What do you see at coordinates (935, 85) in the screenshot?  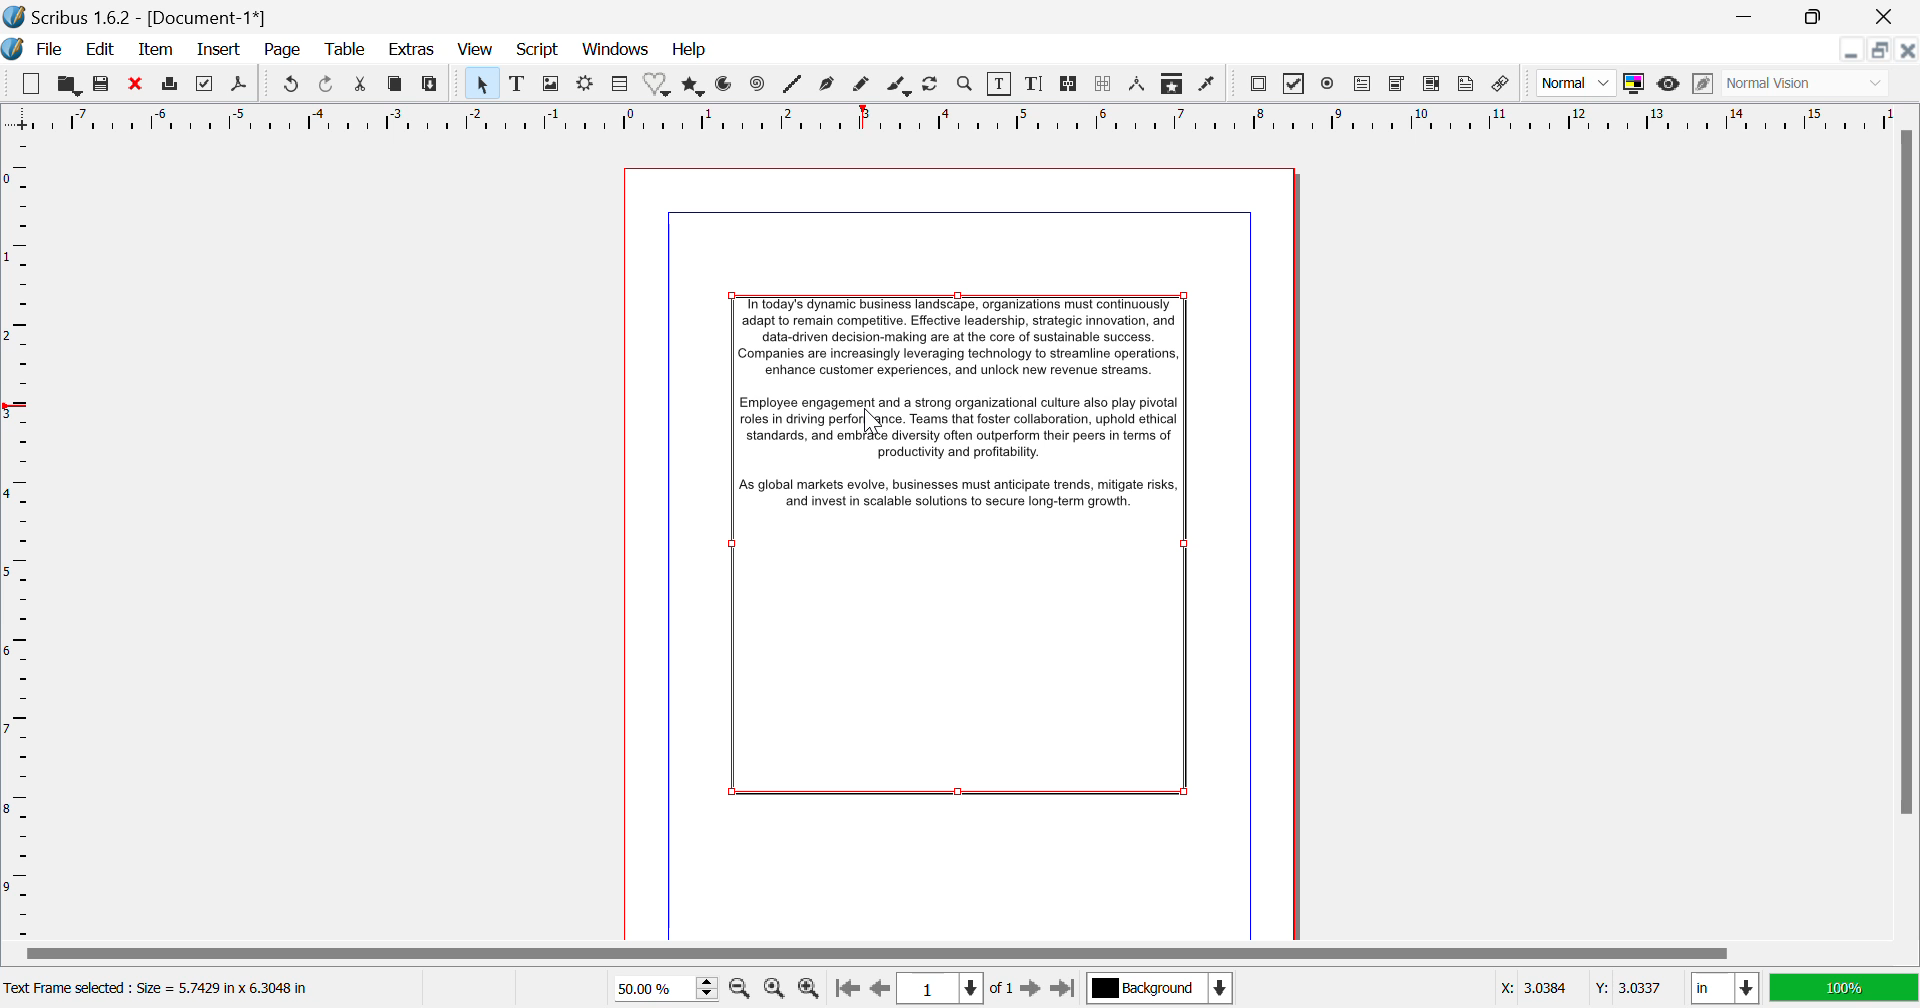 I see `Refresh` at bounding box center [935, 85].